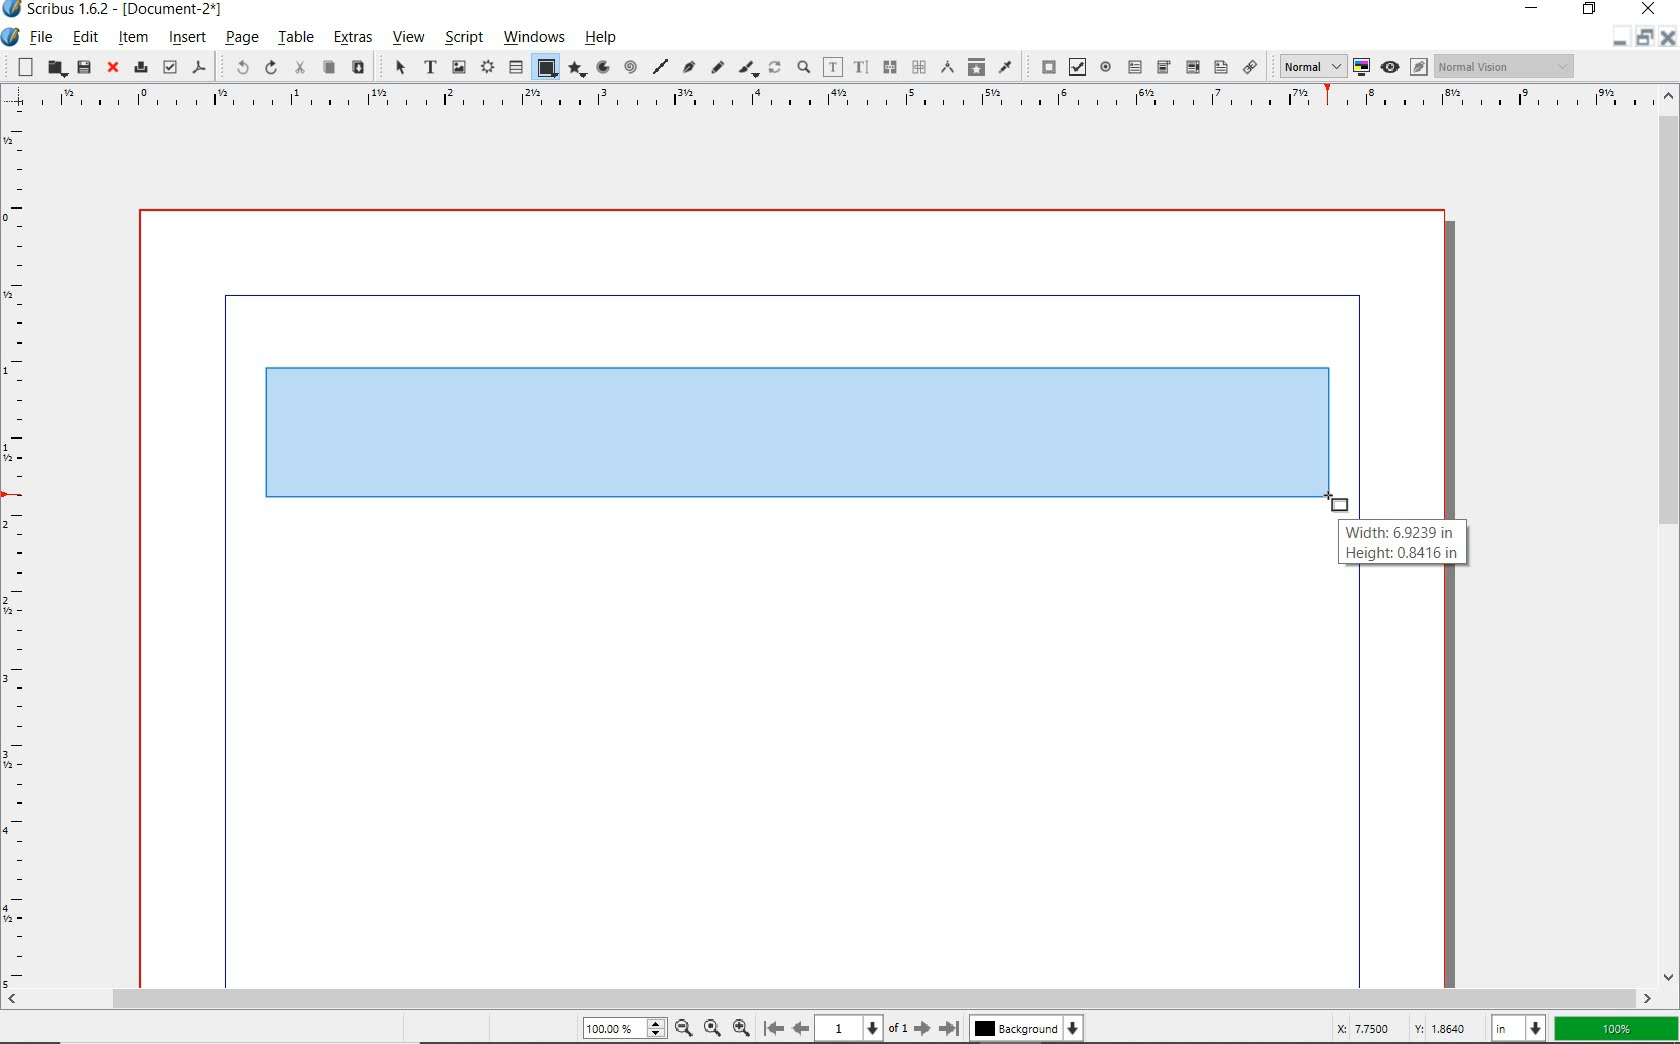 The width and height of the screenshot is (1680, 1044). Describe the element at coordinates (462, 37) in the screenshot. I see `script` at that location.